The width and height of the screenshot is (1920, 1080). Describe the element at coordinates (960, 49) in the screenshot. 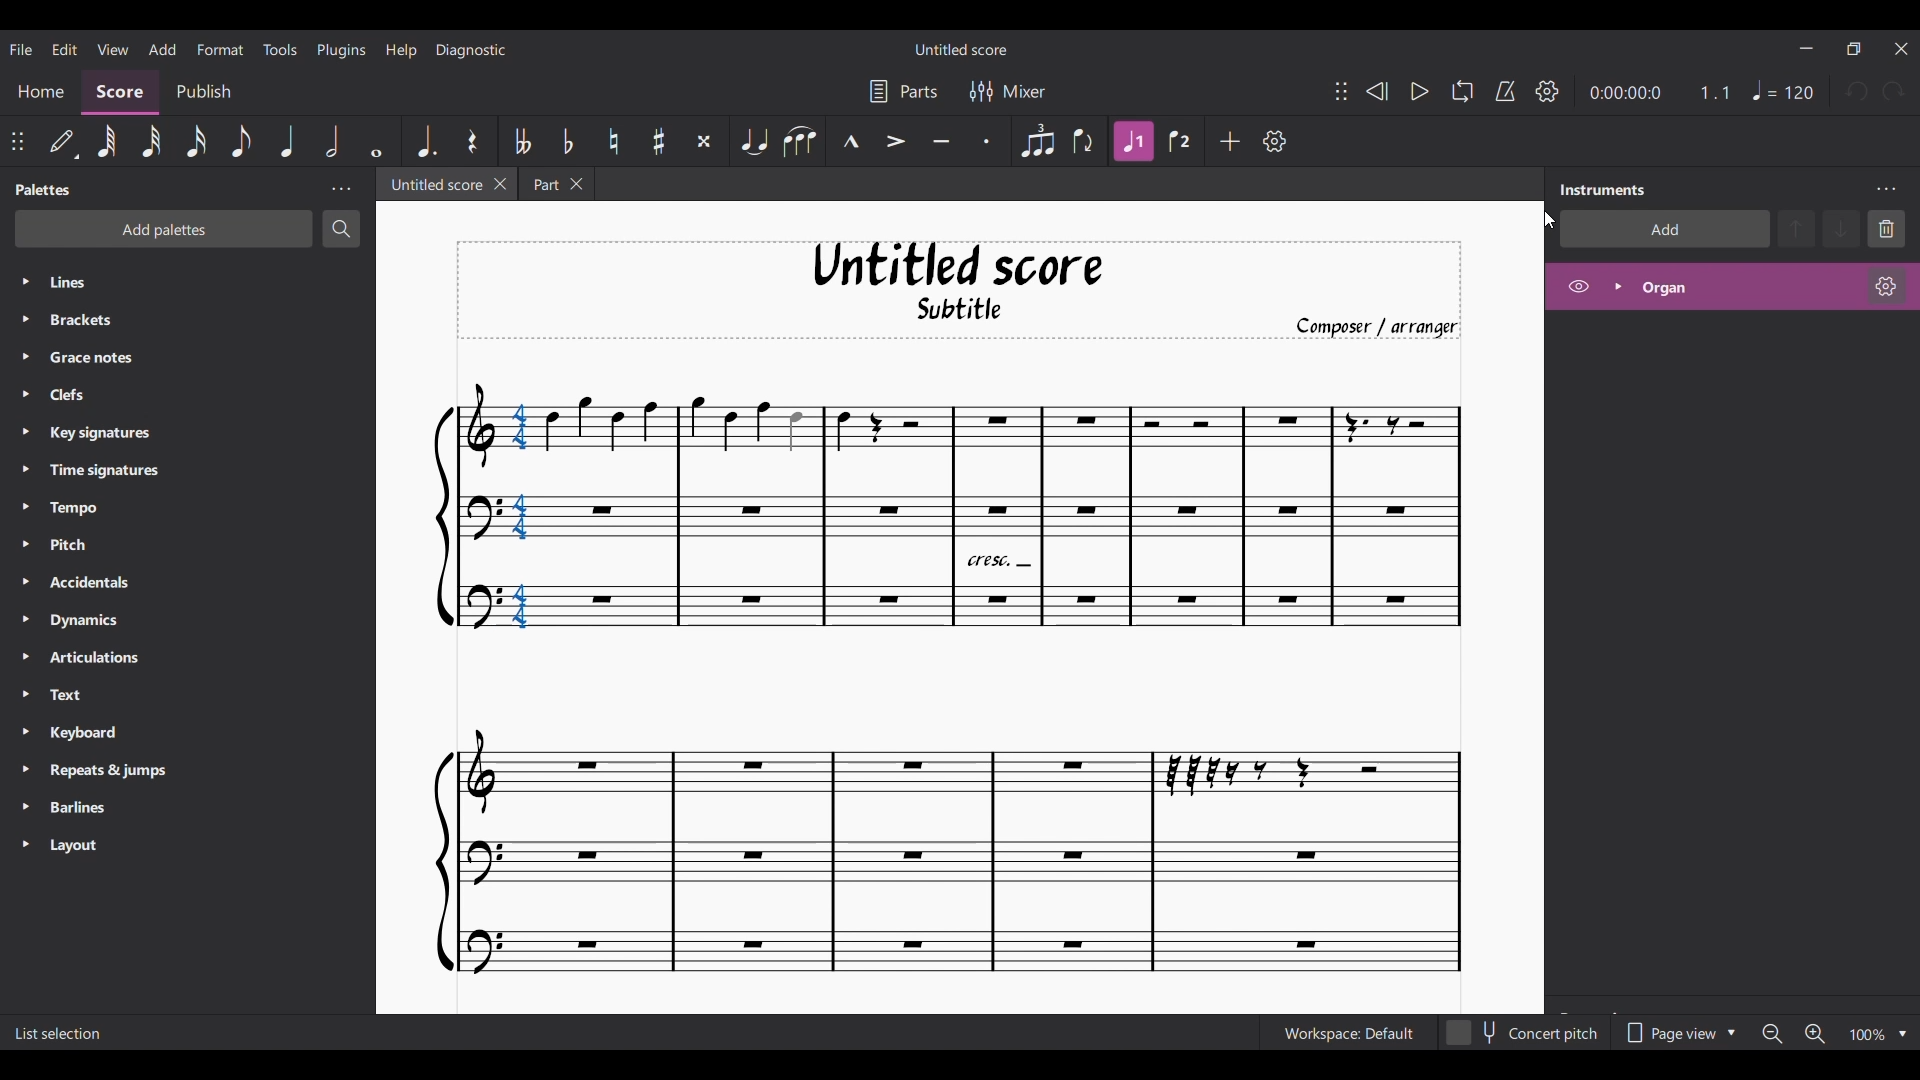

I see `Score title` at that location.